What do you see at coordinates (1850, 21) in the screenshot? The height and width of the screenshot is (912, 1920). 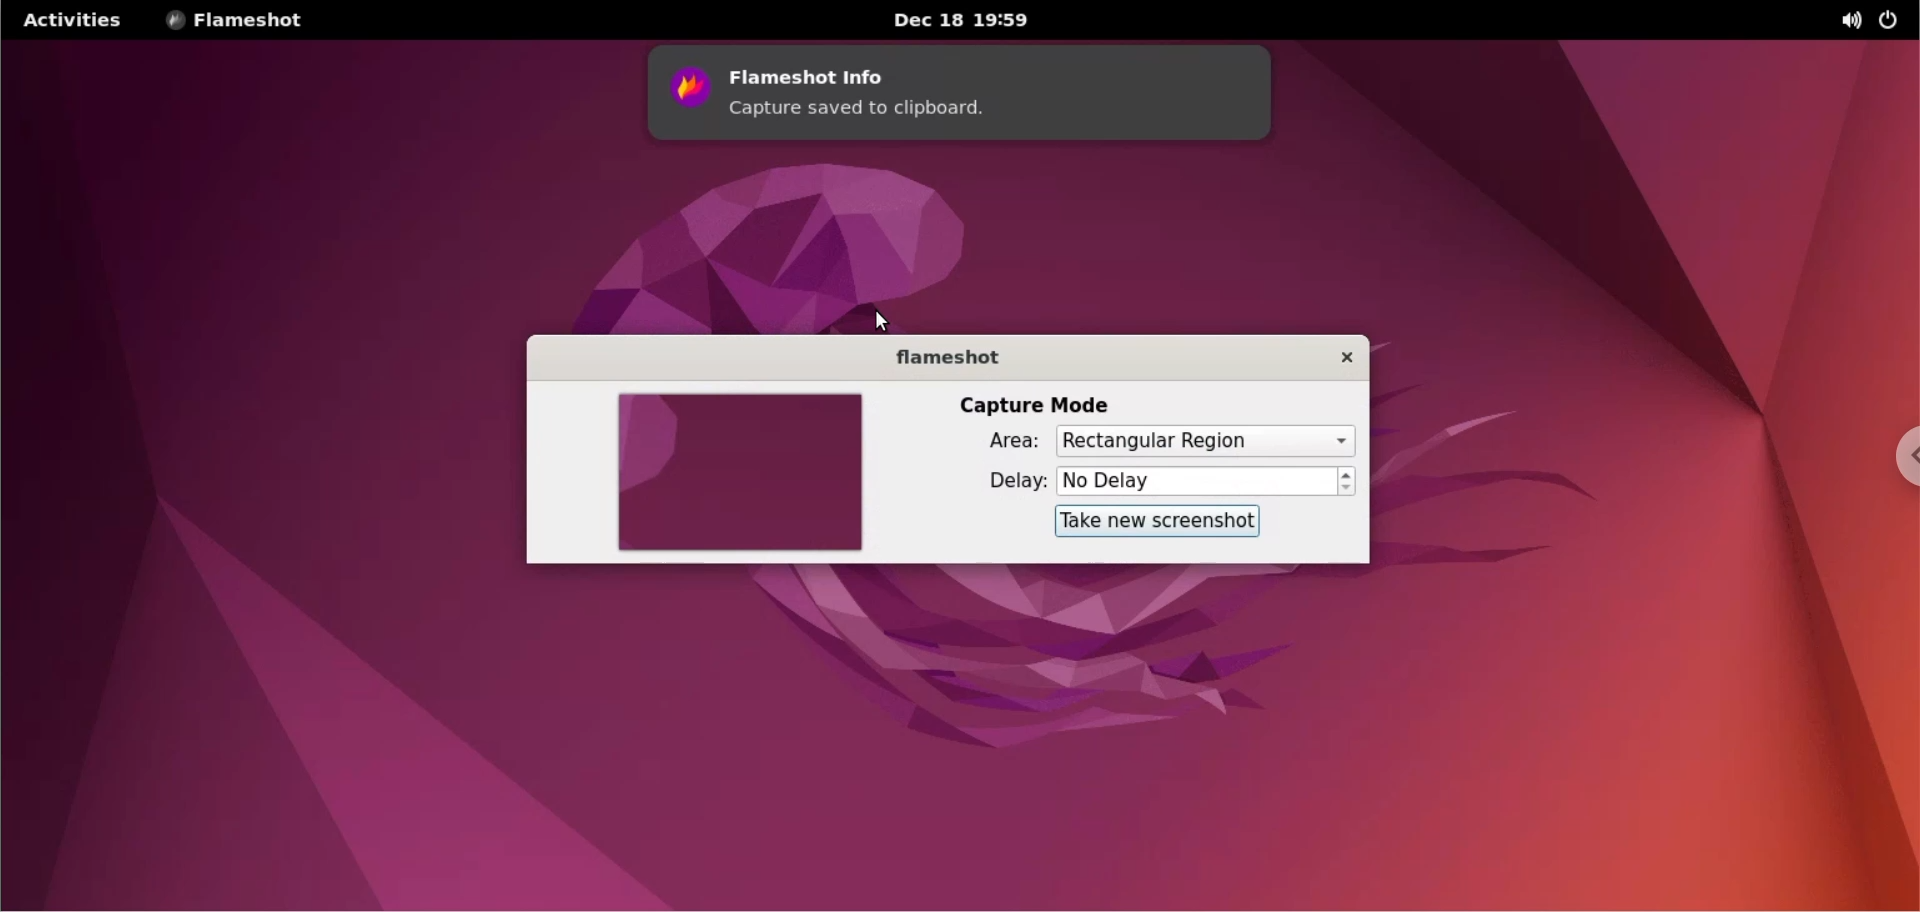 I see `sound options ` at bounding box center [1850, 21].